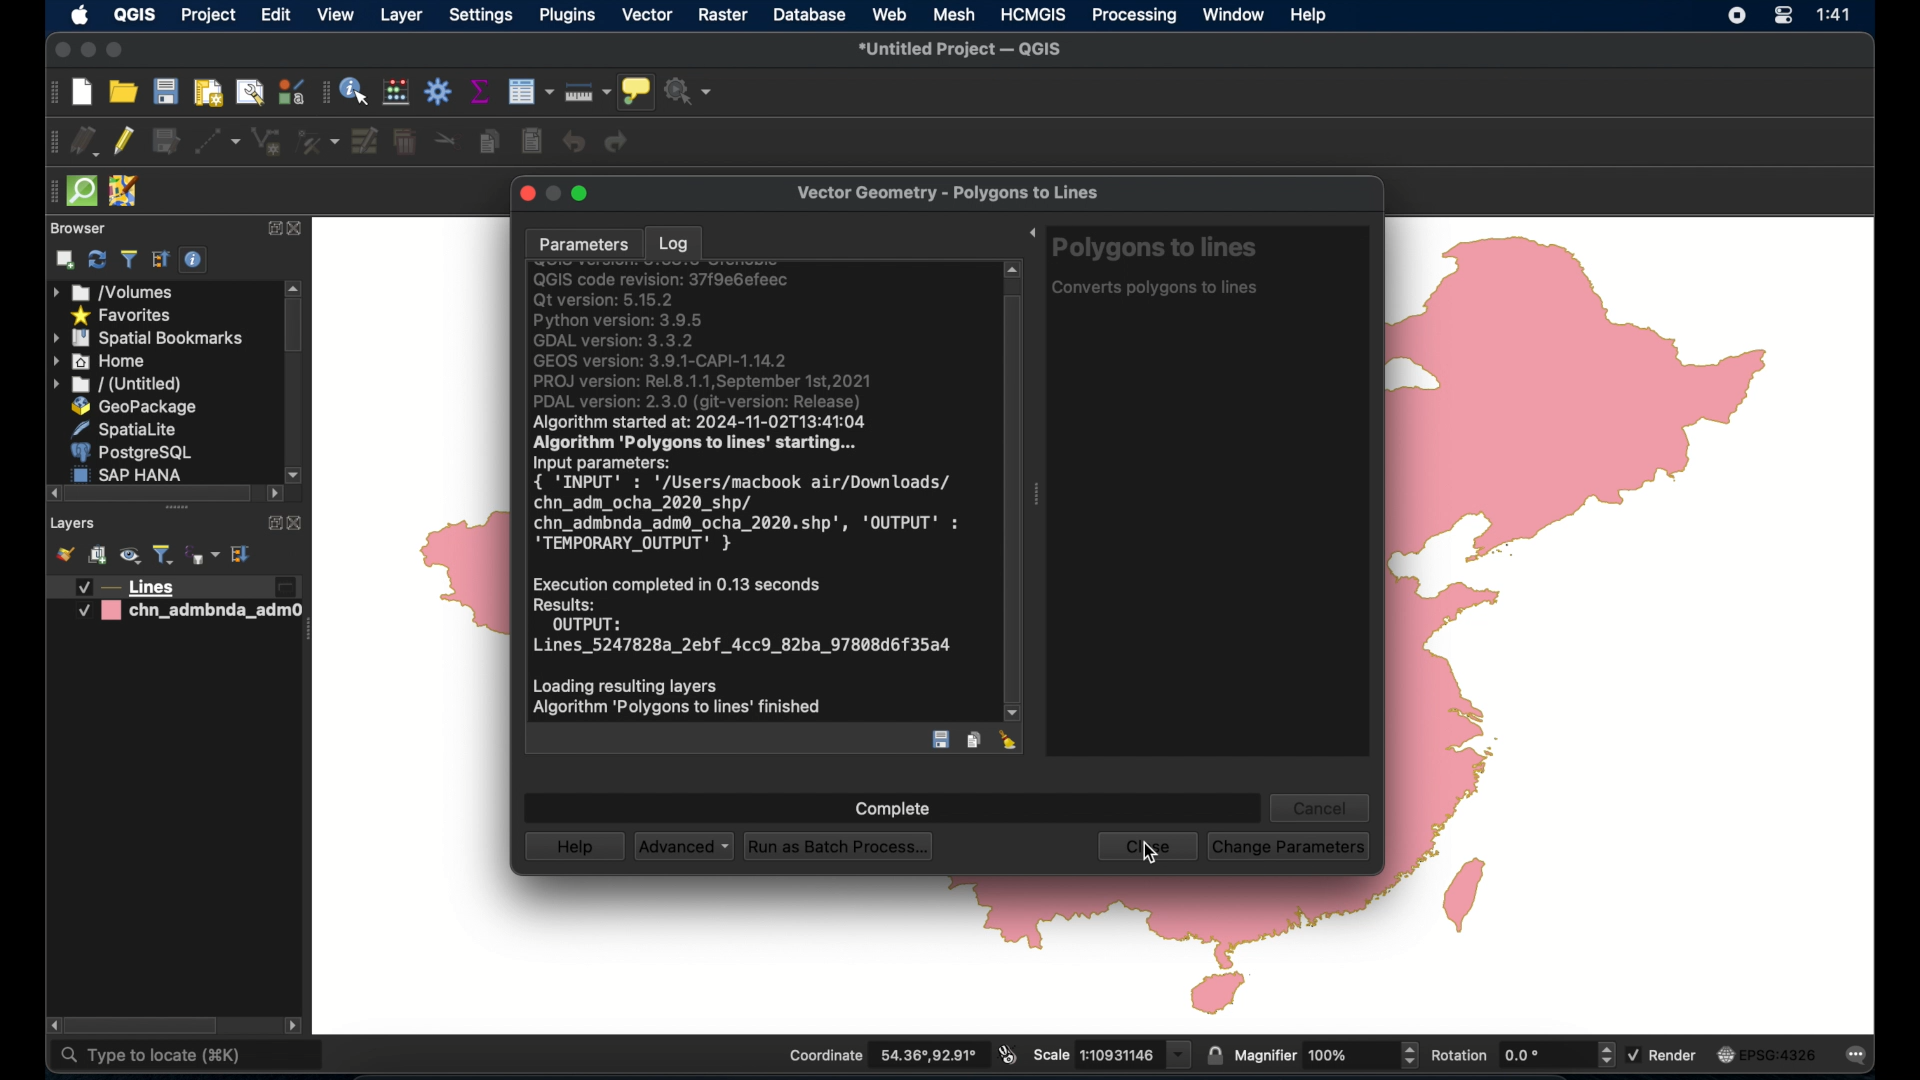 The image size is (1920, 1080). What do you see at coordinates (445, 140) in the screenshot?
I see `cut features` at bounding box center [445, 140].